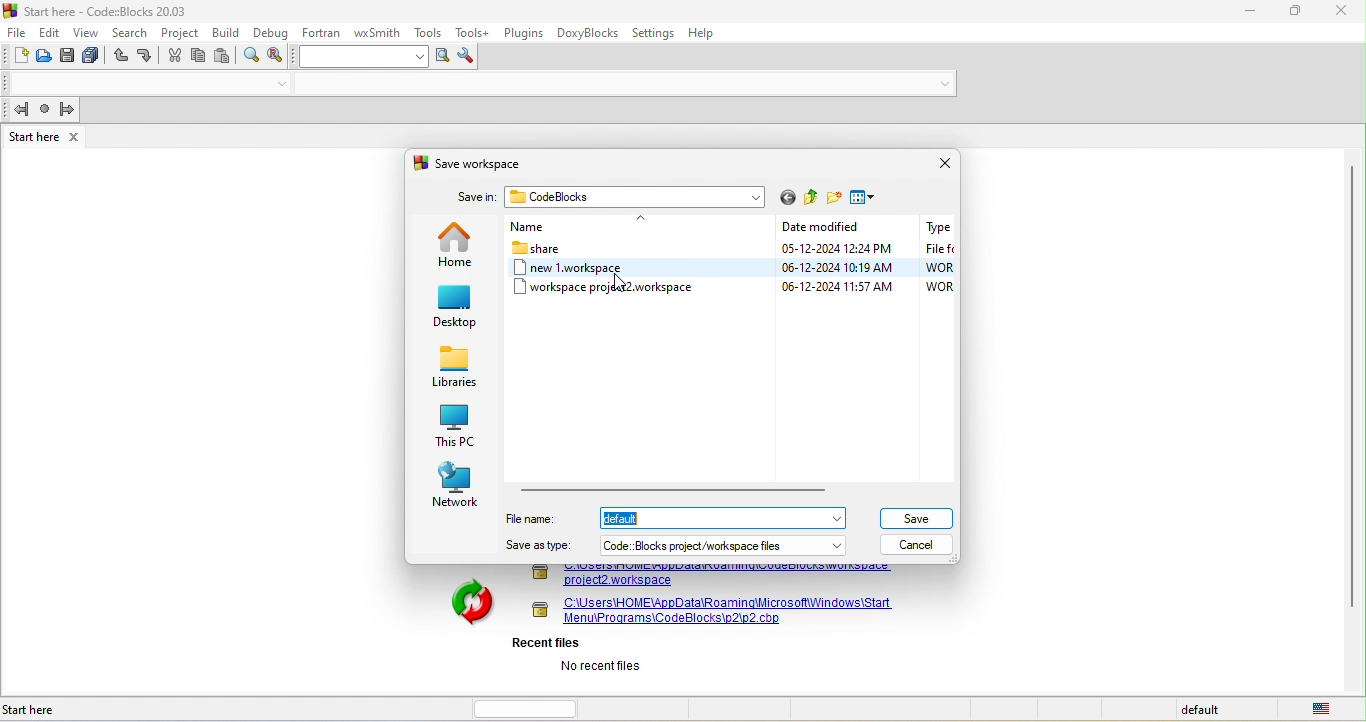 The height and width of the screenshot is (722, 1366). What do you see at coordinates (181, 31) in the screenshot?
I see `project` at bounding box center [181, 31].